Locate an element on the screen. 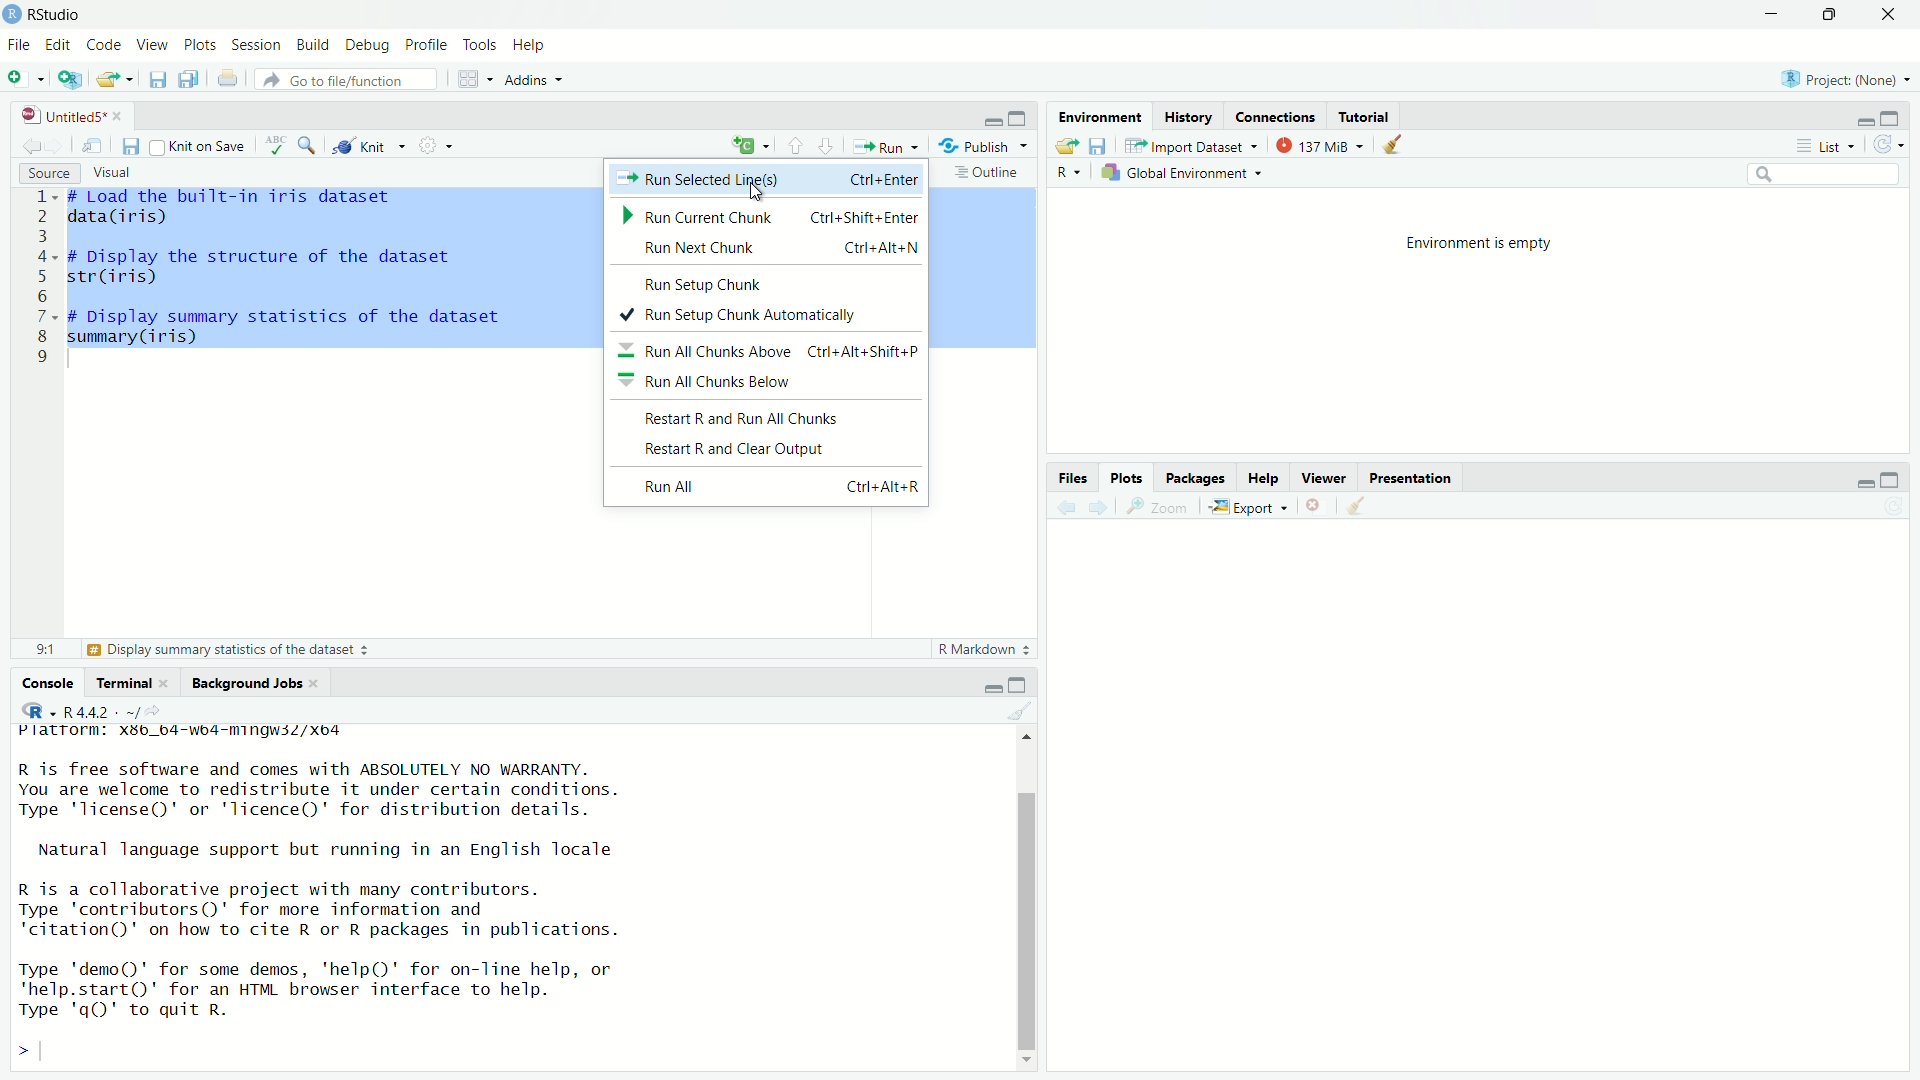  Export log history is located at coordinates (1069, 144).